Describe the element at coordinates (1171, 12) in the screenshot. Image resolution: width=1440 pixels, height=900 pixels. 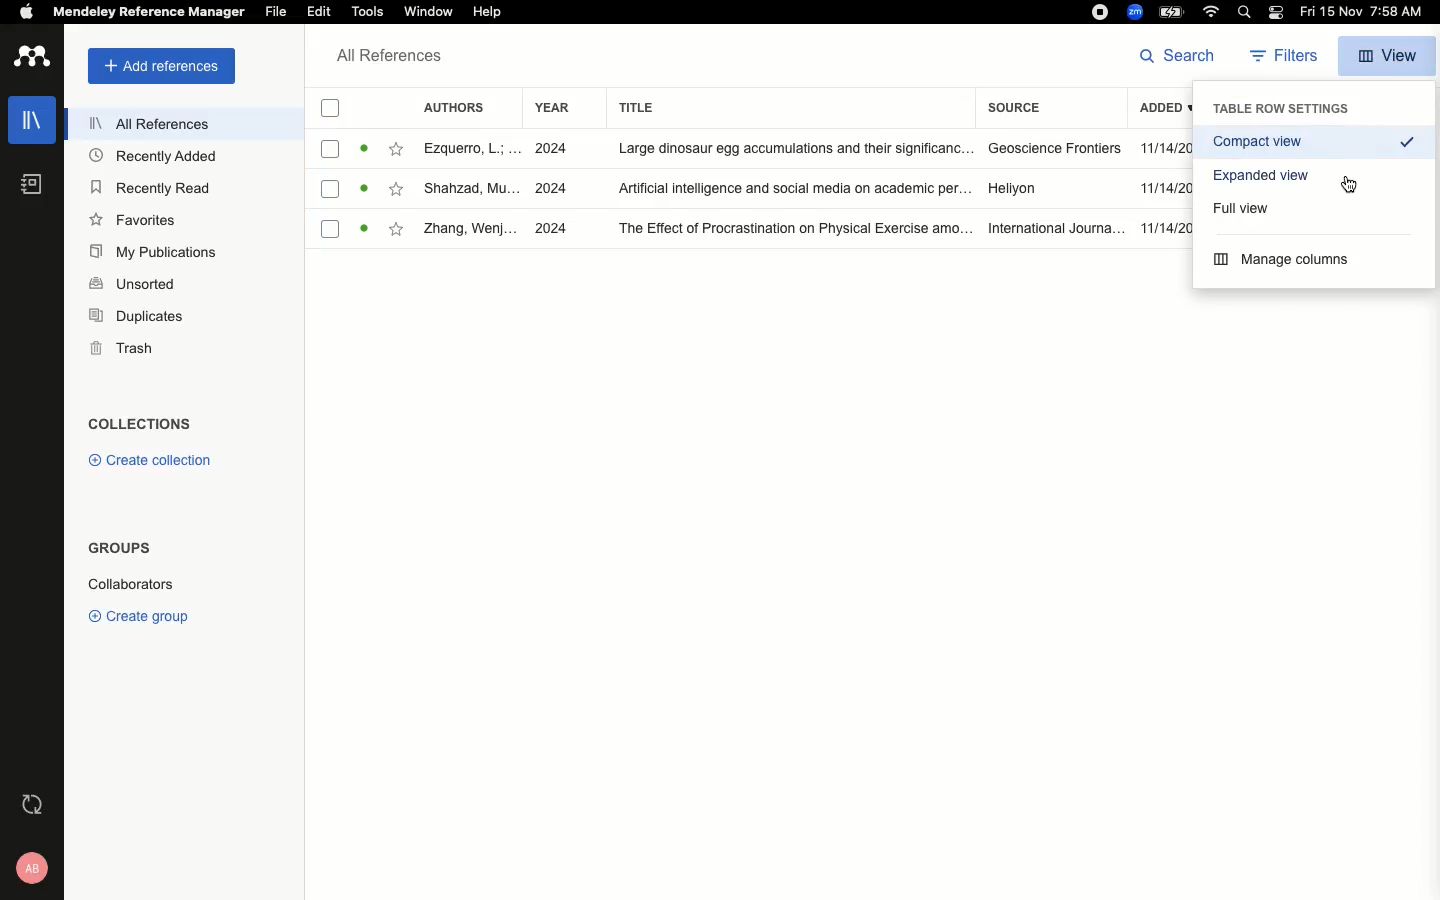
I see `Charge` at that location.